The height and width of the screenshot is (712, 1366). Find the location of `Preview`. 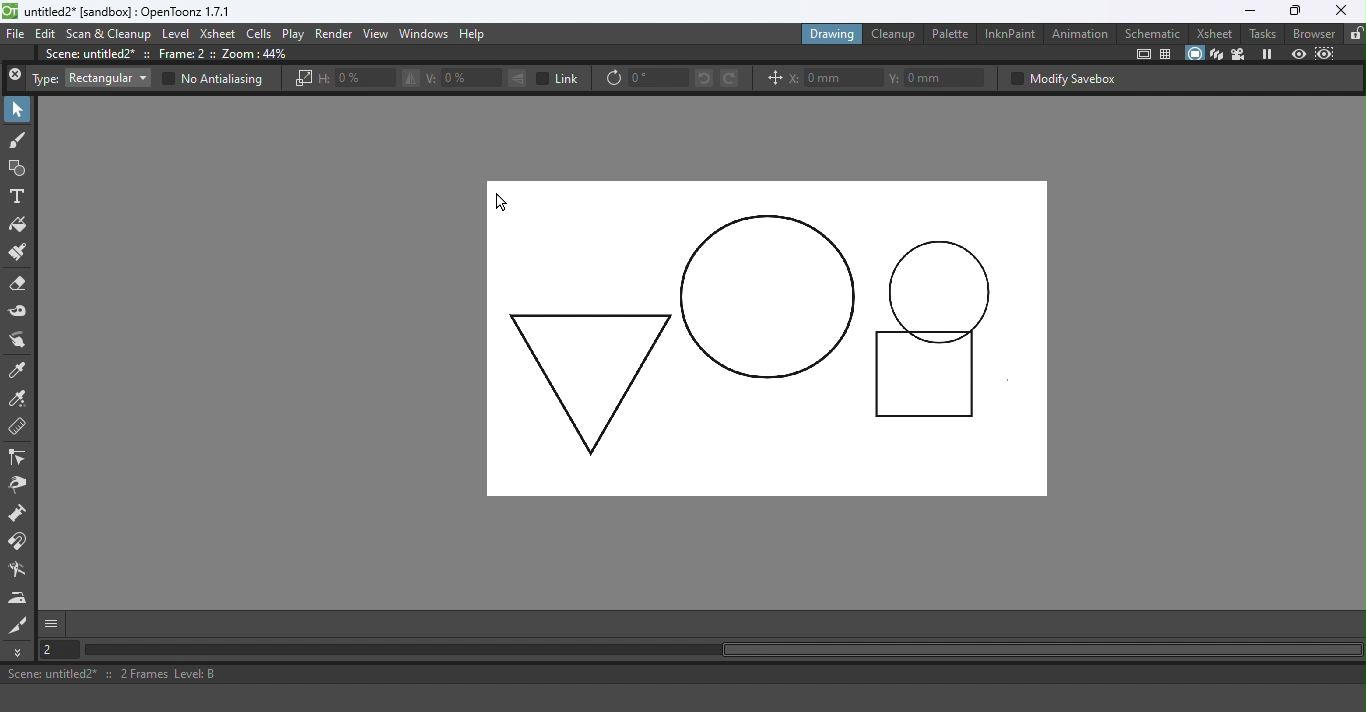

Preview is located at coordinates (1298, 53).